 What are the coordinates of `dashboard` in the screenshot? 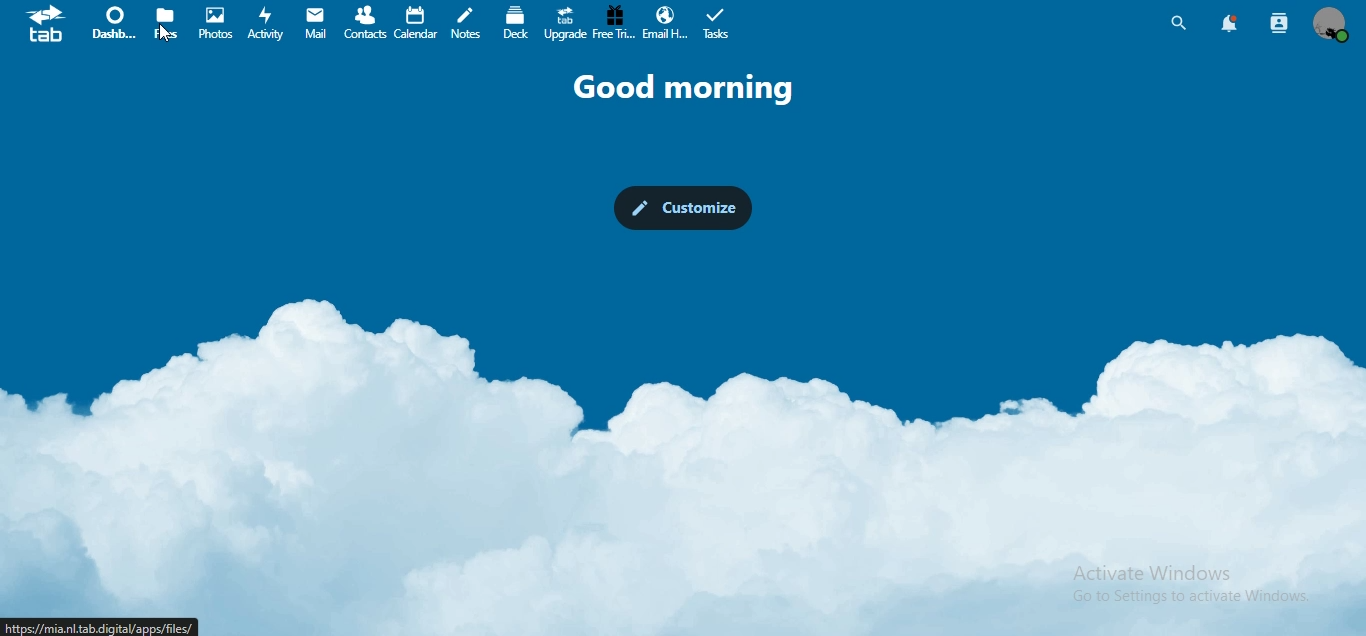 It's located at (114, 27).